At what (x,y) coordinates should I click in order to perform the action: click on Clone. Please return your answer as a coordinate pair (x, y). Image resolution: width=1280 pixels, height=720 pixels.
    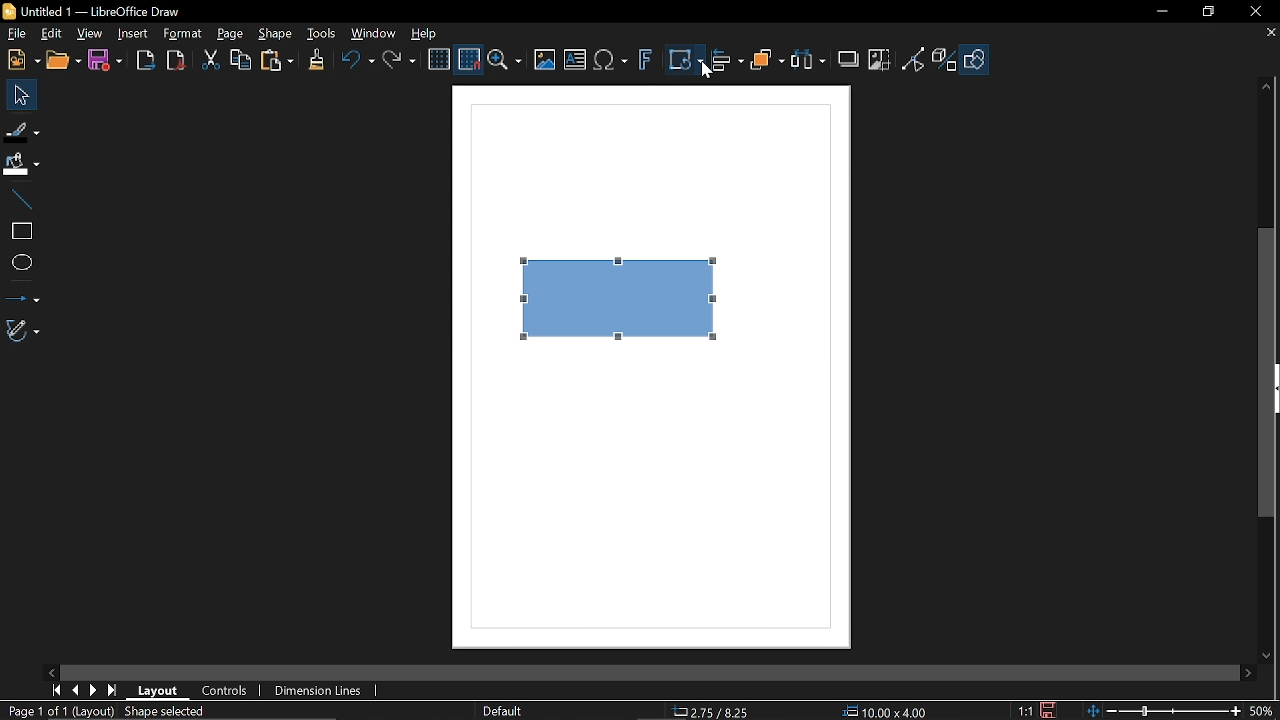
    Looking at the image, I should click on (316, 61).